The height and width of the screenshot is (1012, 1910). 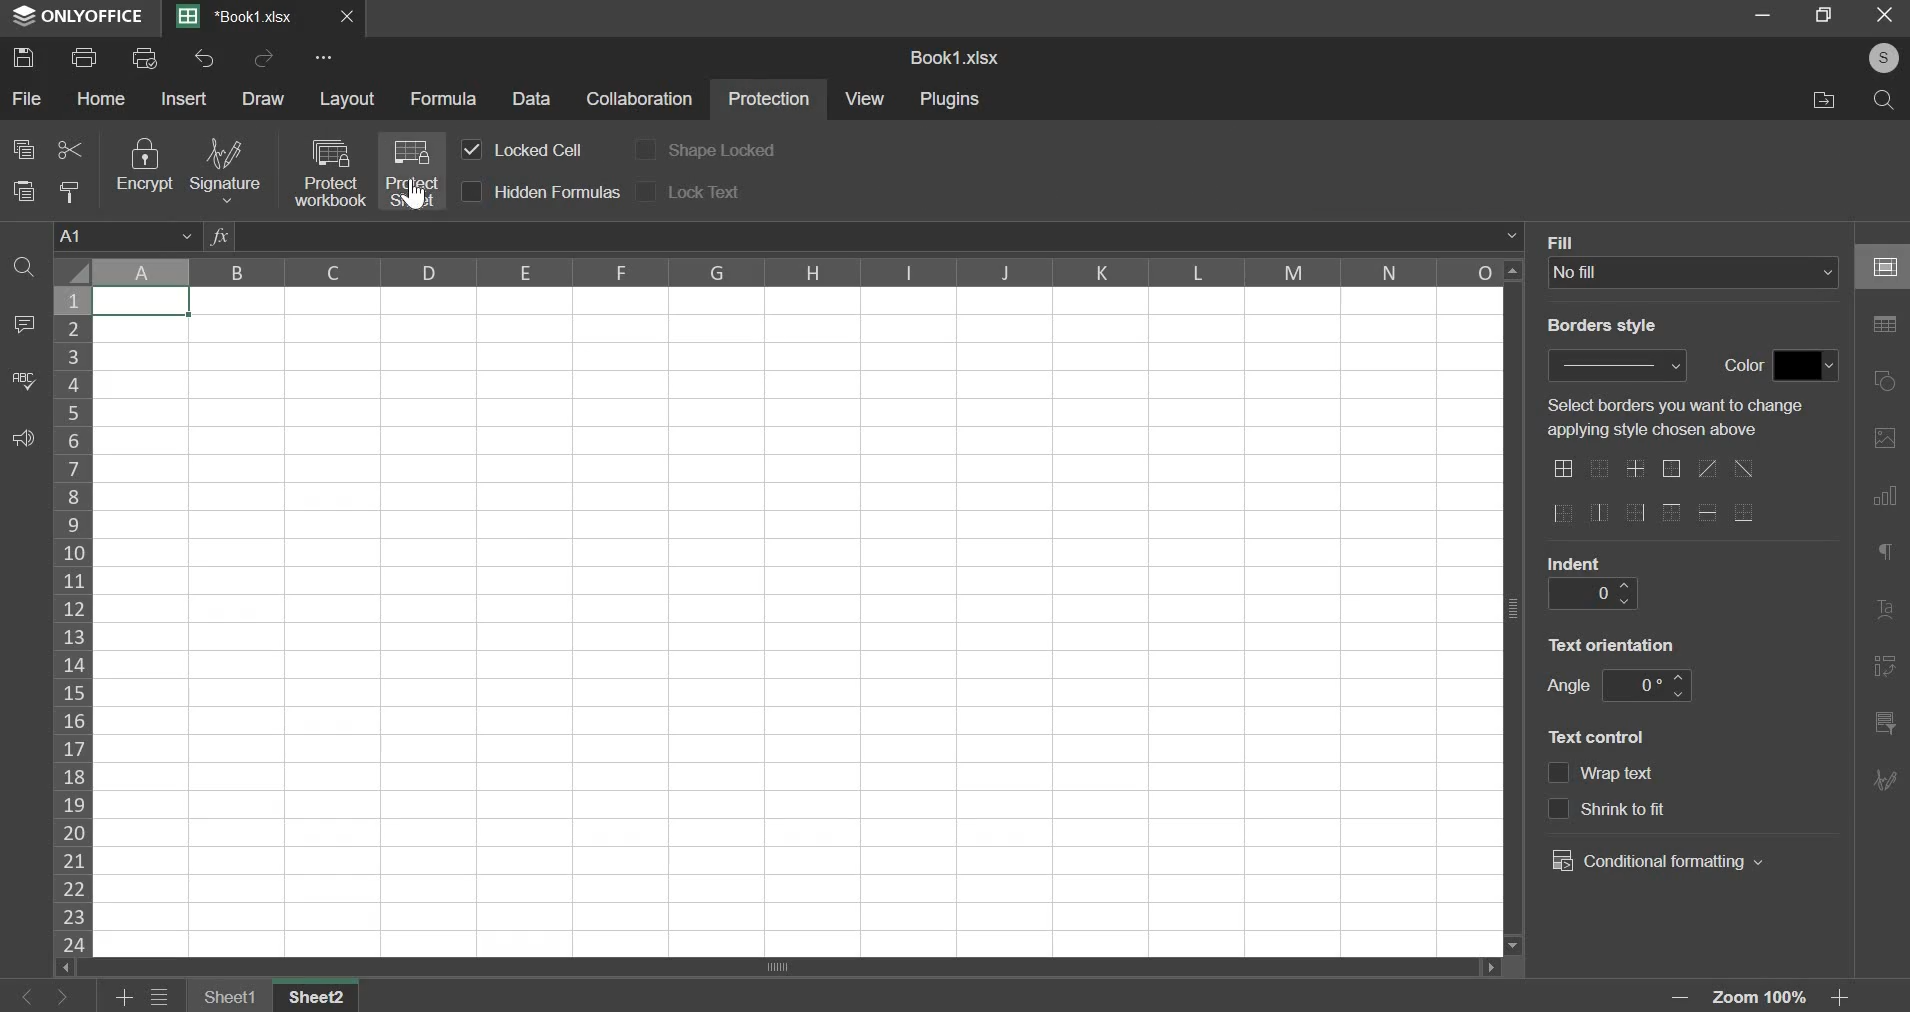 What do you see at coordinates (645, 148) in the screenshot?
I see `checkbox` at bounding box center [645, 148].